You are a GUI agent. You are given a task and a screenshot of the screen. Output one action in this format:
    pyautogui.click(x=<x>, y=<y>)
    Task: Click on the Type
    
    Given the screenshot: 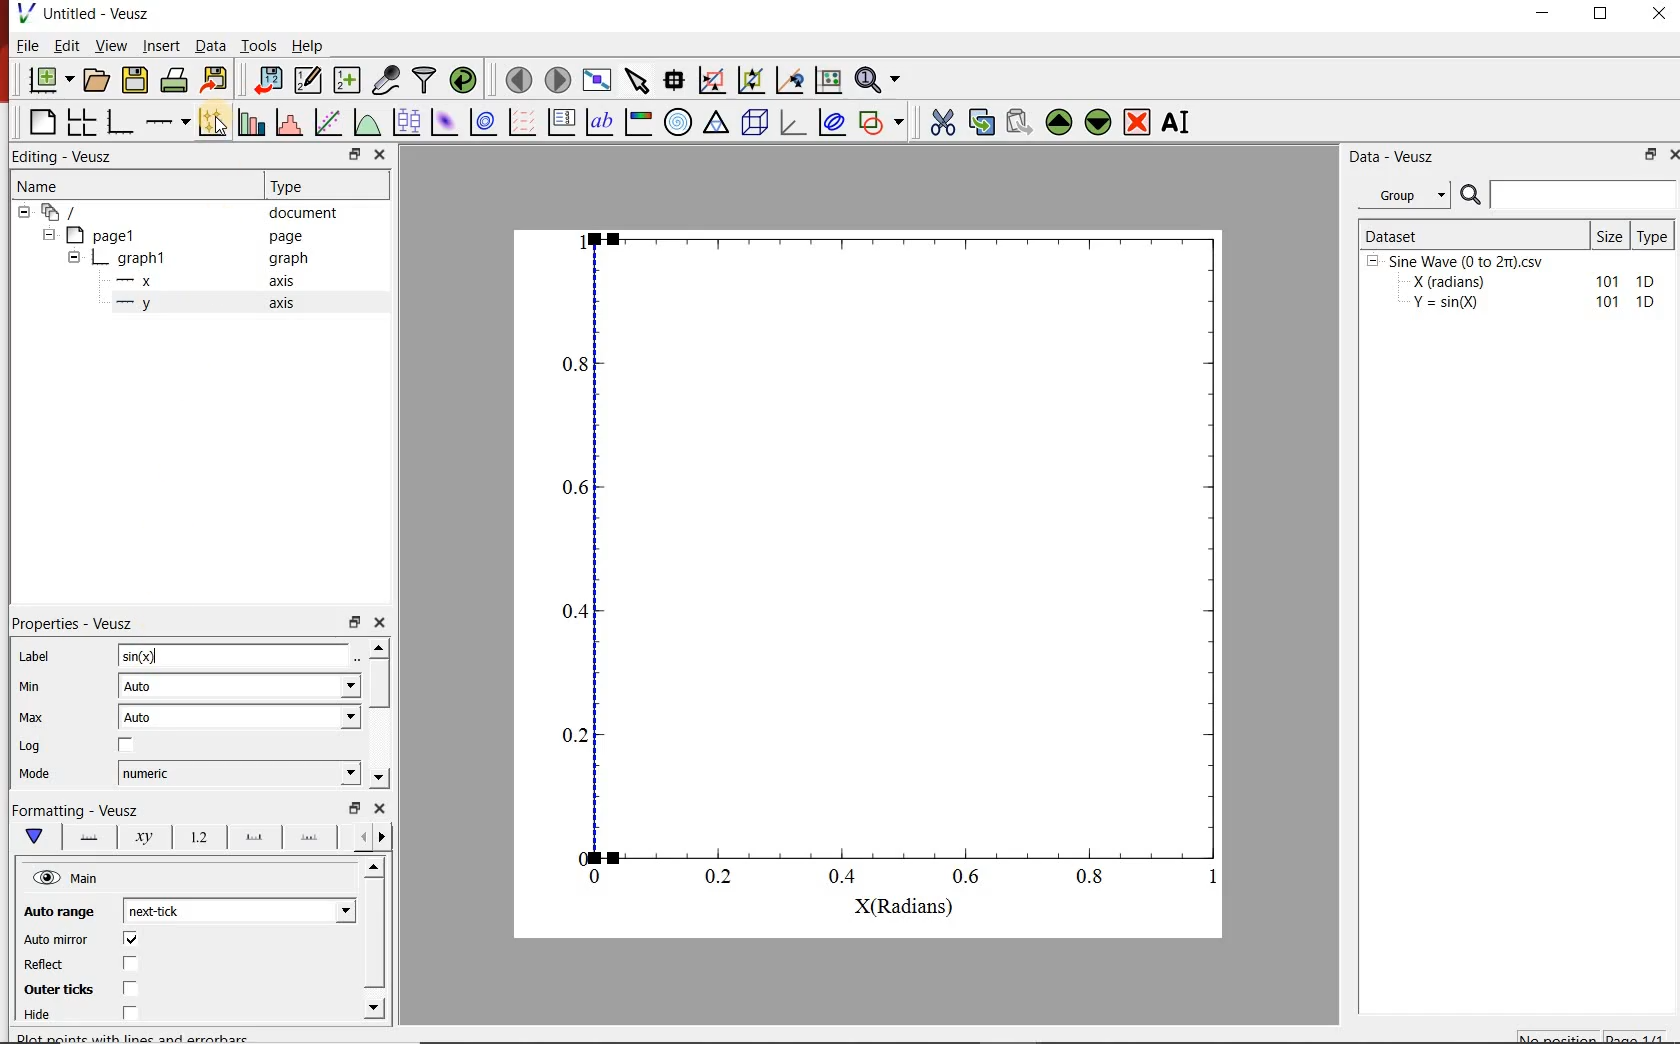 What is the action you would take?
    pyautogui.click(x=1656, y=234)
    